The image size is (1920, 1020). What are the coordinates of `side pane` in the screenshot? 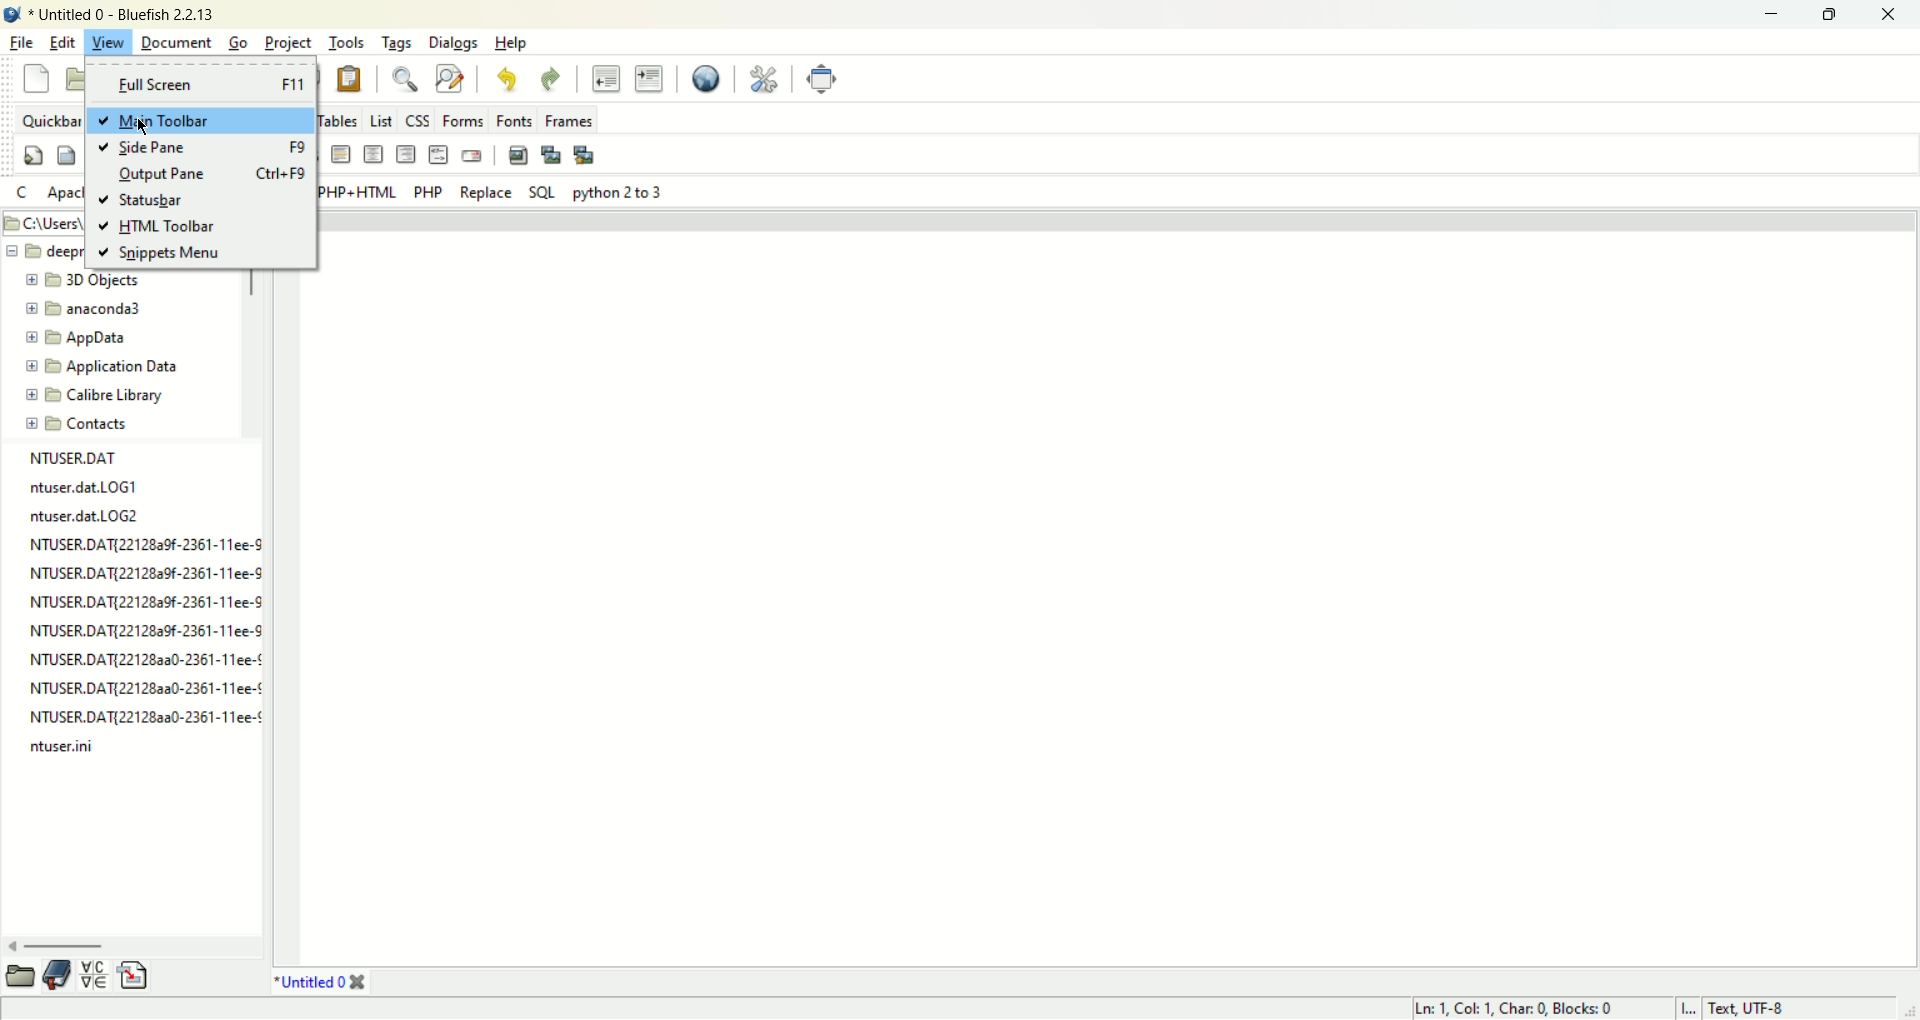 It's located at (199, 148).